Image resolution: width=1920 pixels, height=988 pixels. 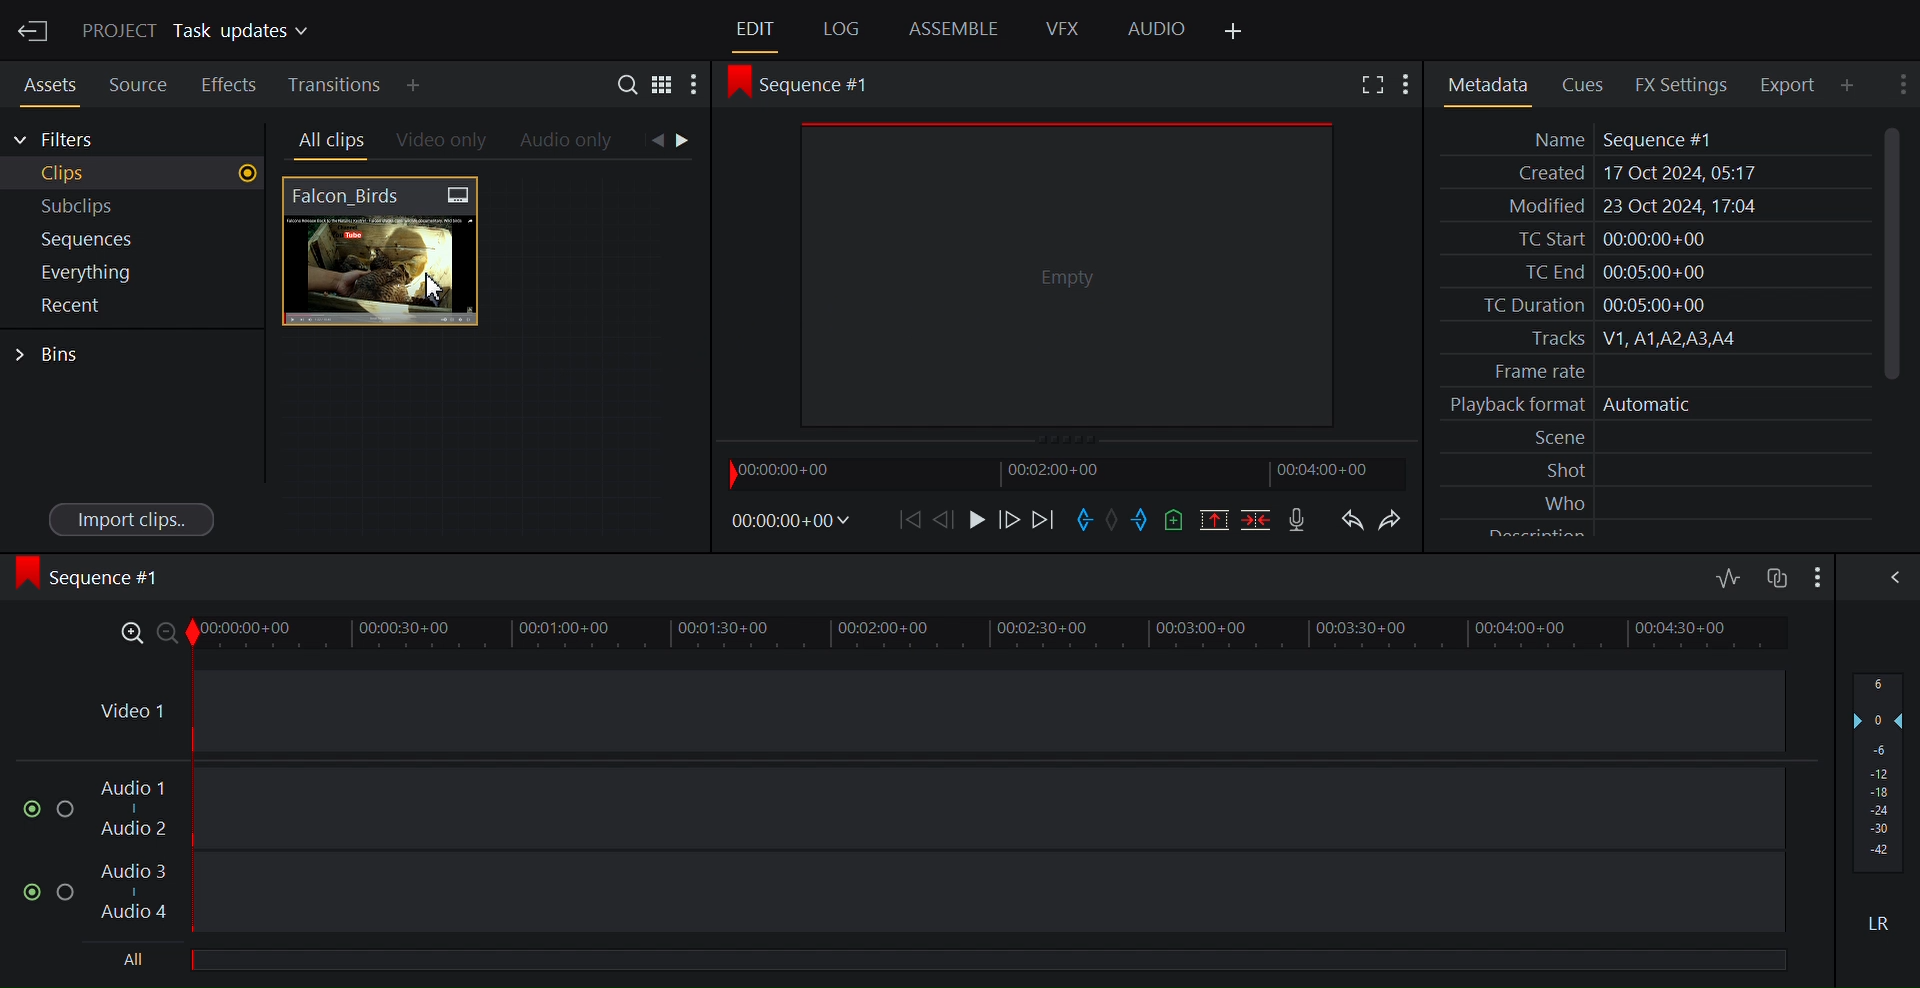 I want to click on Add Panle, so click(x=1853, y=85).